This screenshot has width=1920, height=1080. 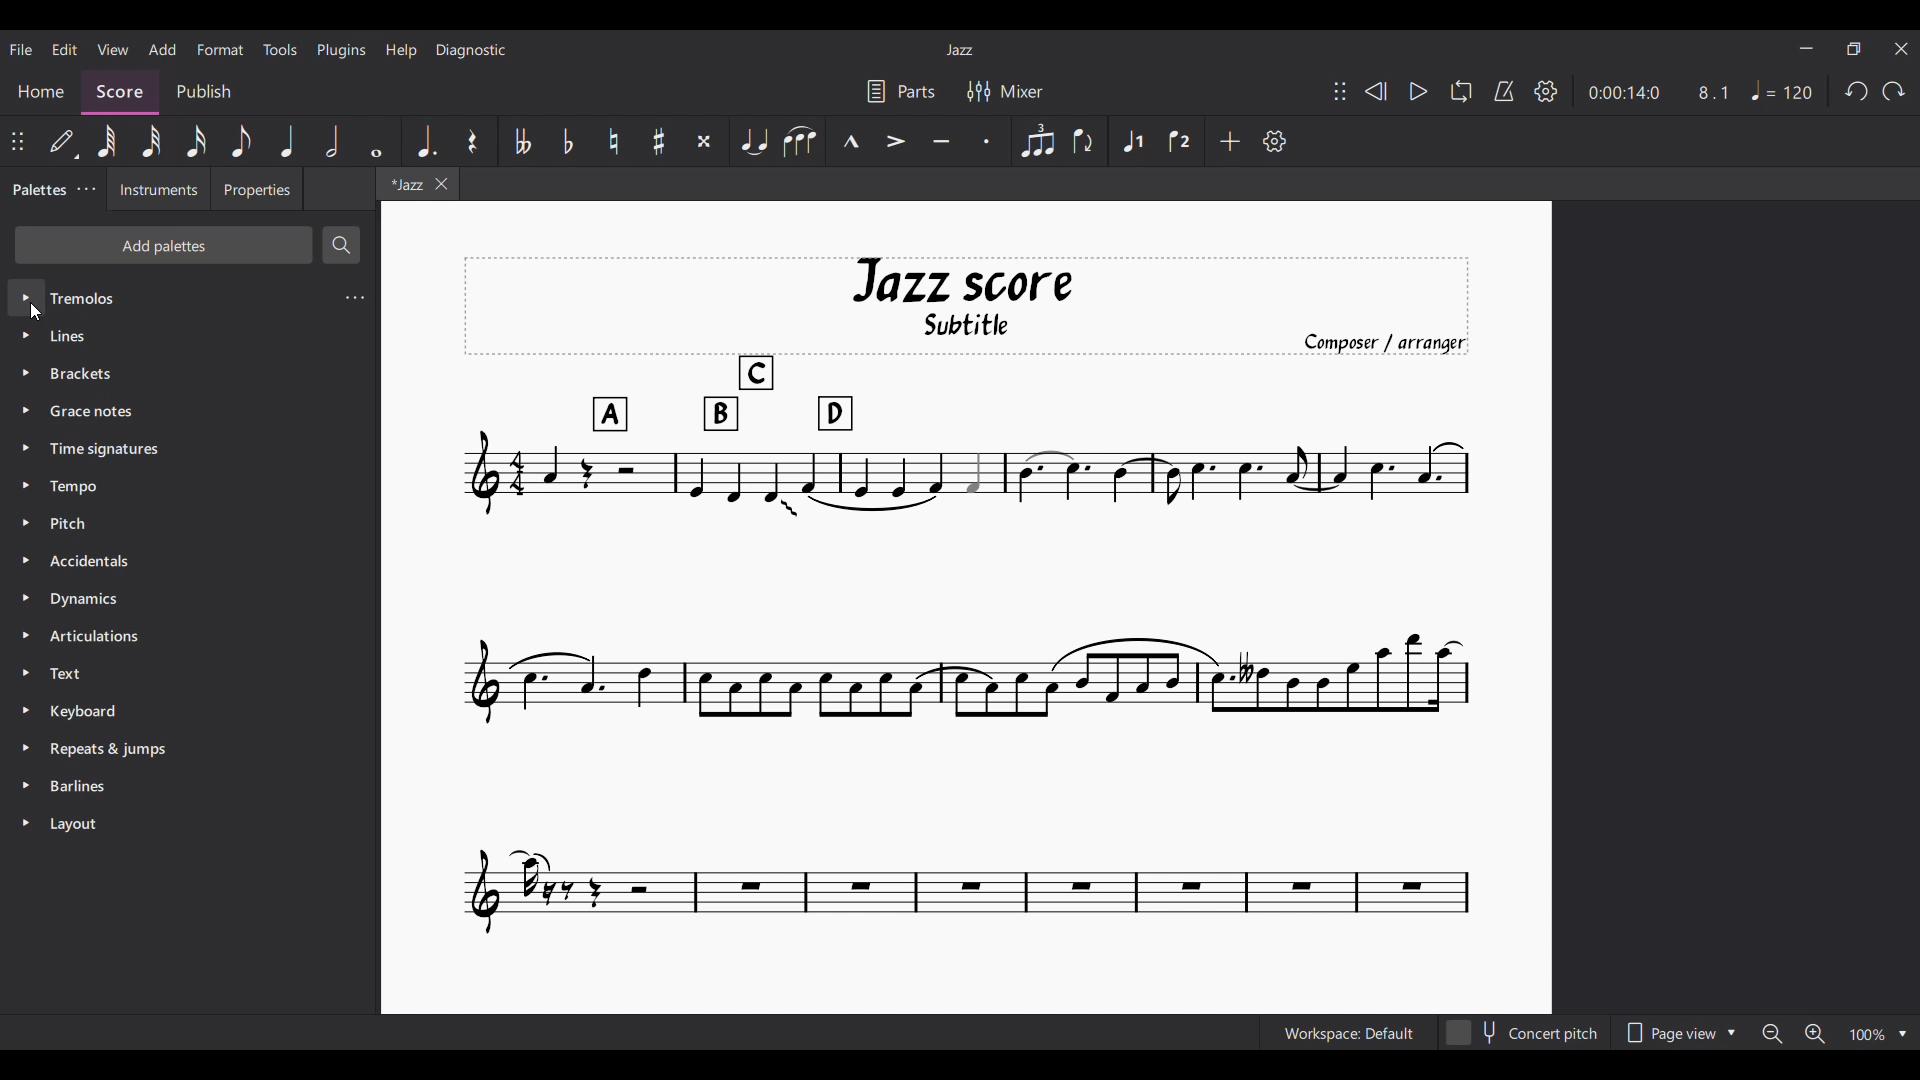 I want to click on 16th note, so click(x=195, y=141).